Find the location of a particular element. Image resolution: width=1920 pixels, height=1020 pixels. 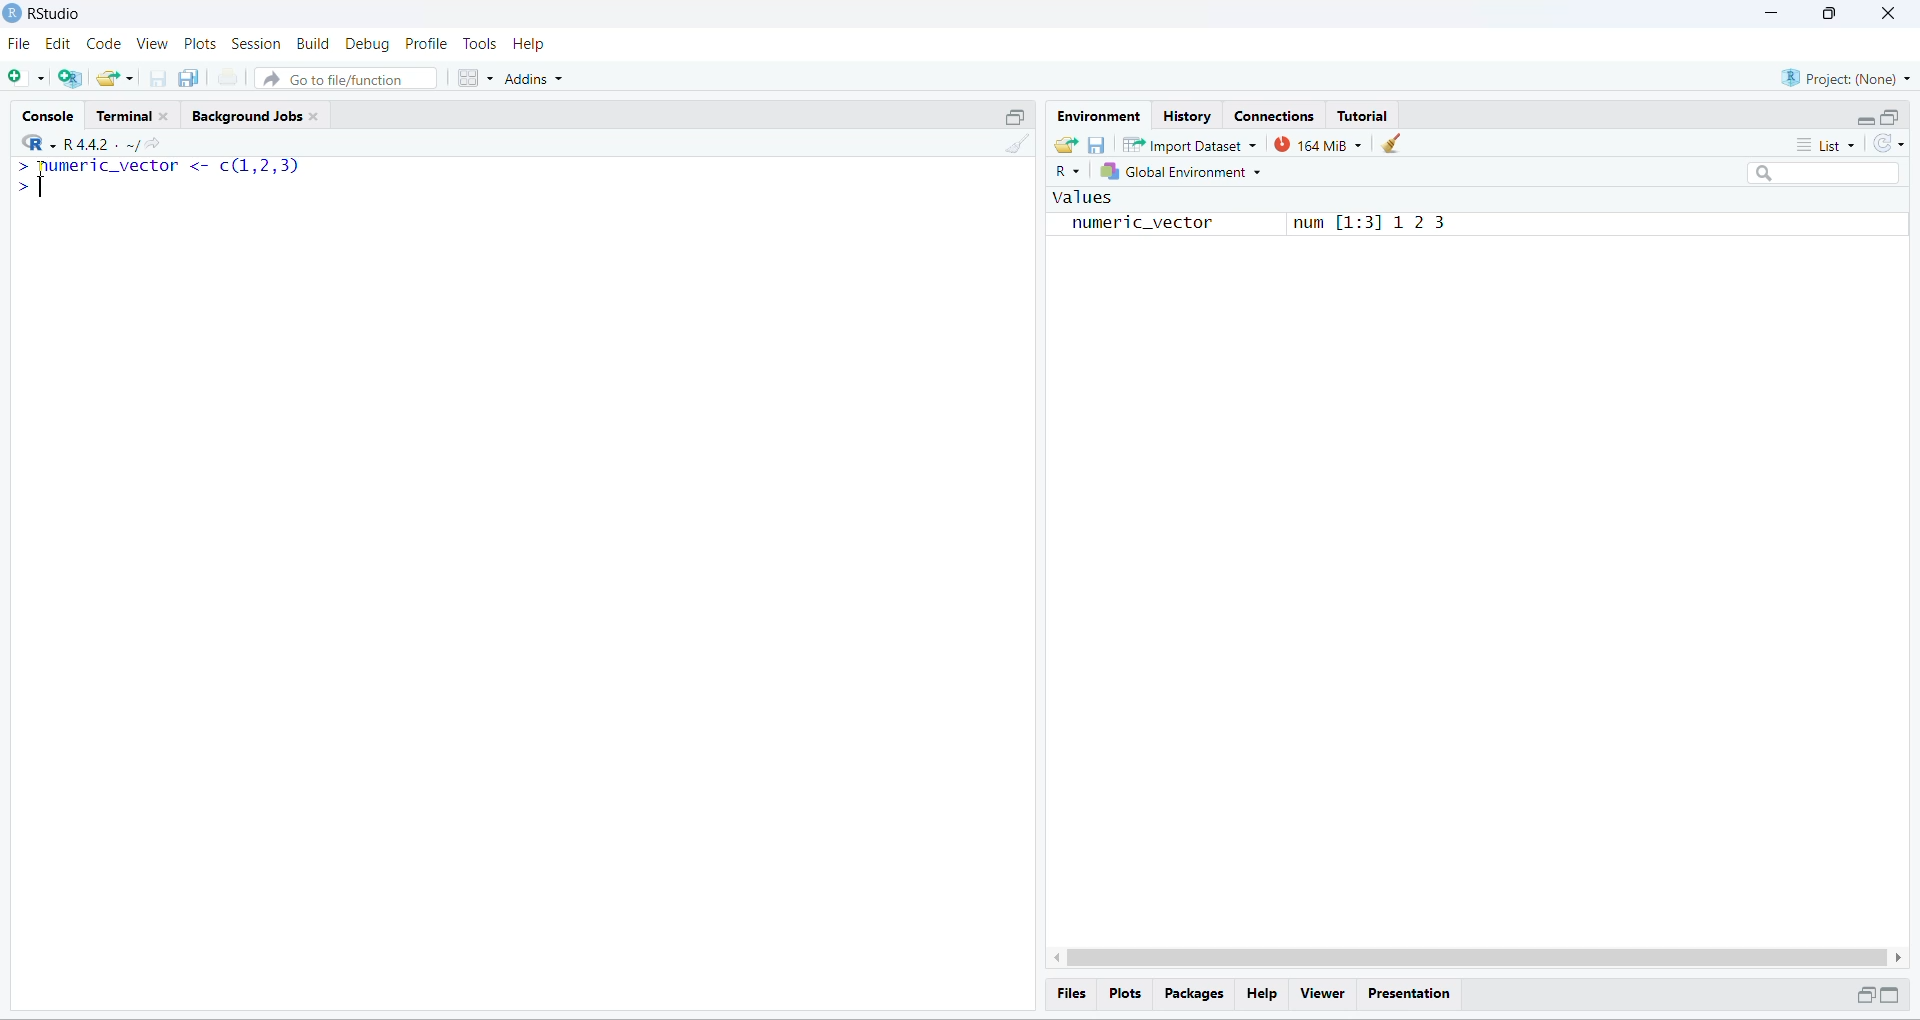

search is located at coordinates (1826, 174).